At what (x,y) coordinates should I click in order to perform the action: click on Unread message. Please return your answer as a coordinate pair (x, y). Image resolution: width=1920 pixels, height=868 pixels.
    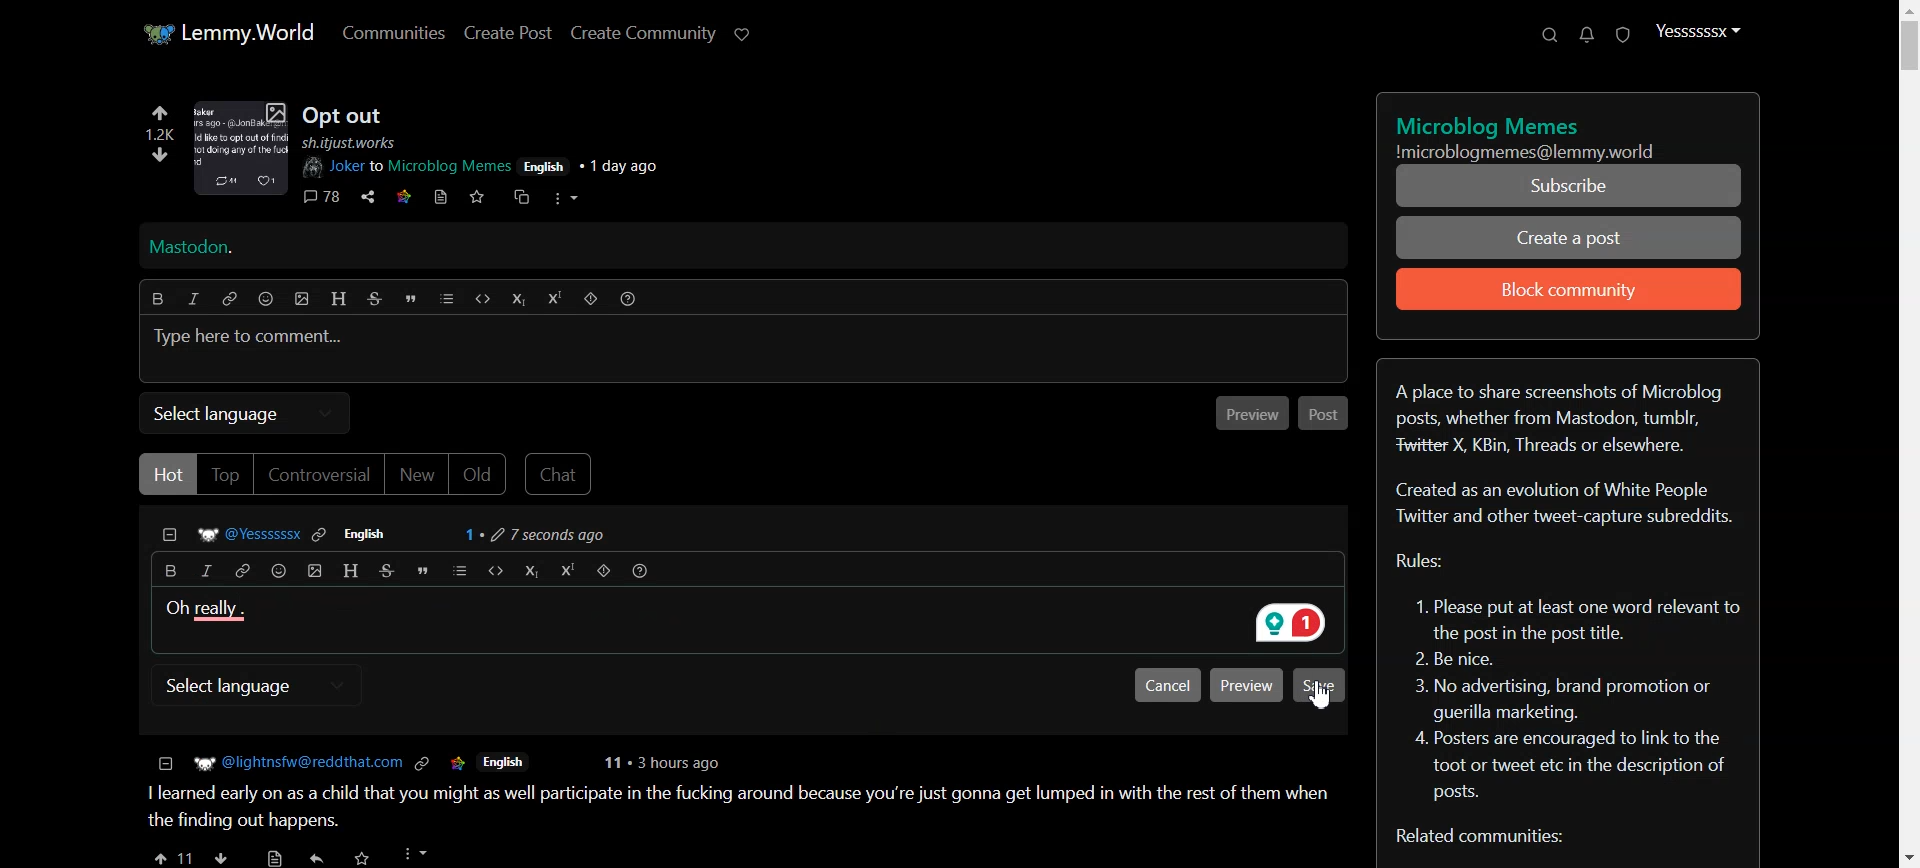
    Looking at the image, I should click on (1586, 35).